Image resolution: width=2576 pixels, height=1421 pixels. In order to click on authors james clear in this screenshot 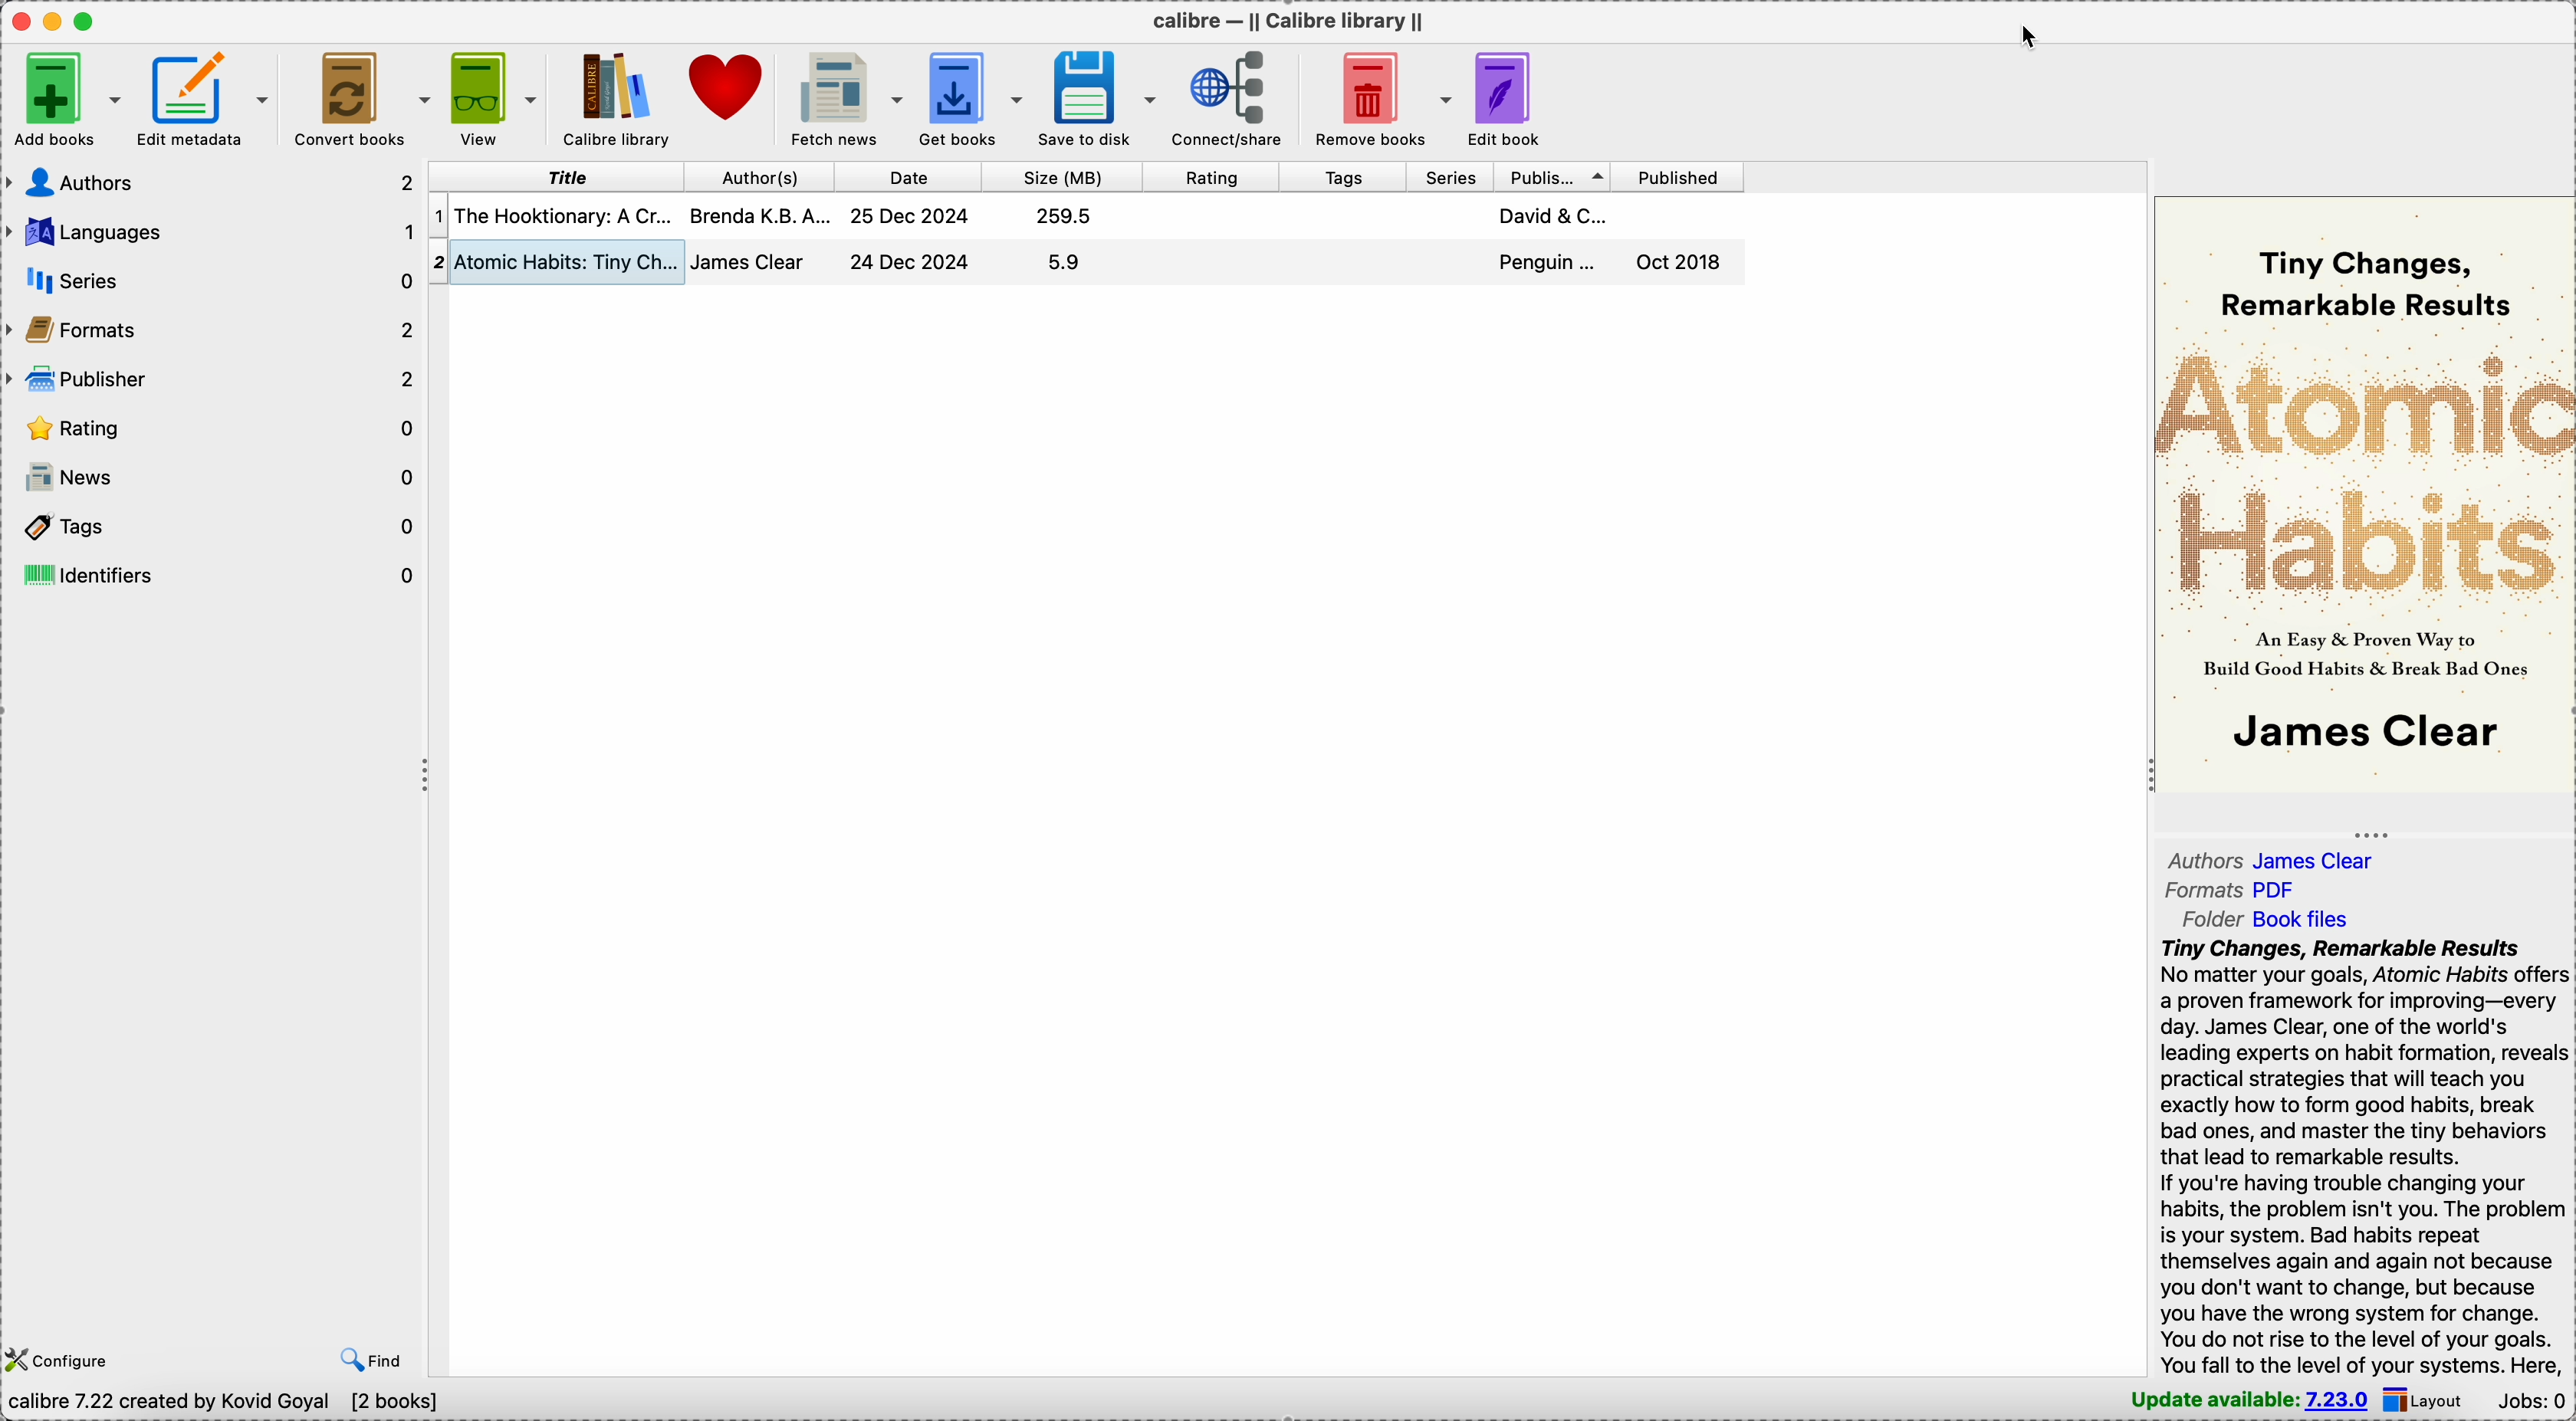, I will do `click(2272, 860)`.